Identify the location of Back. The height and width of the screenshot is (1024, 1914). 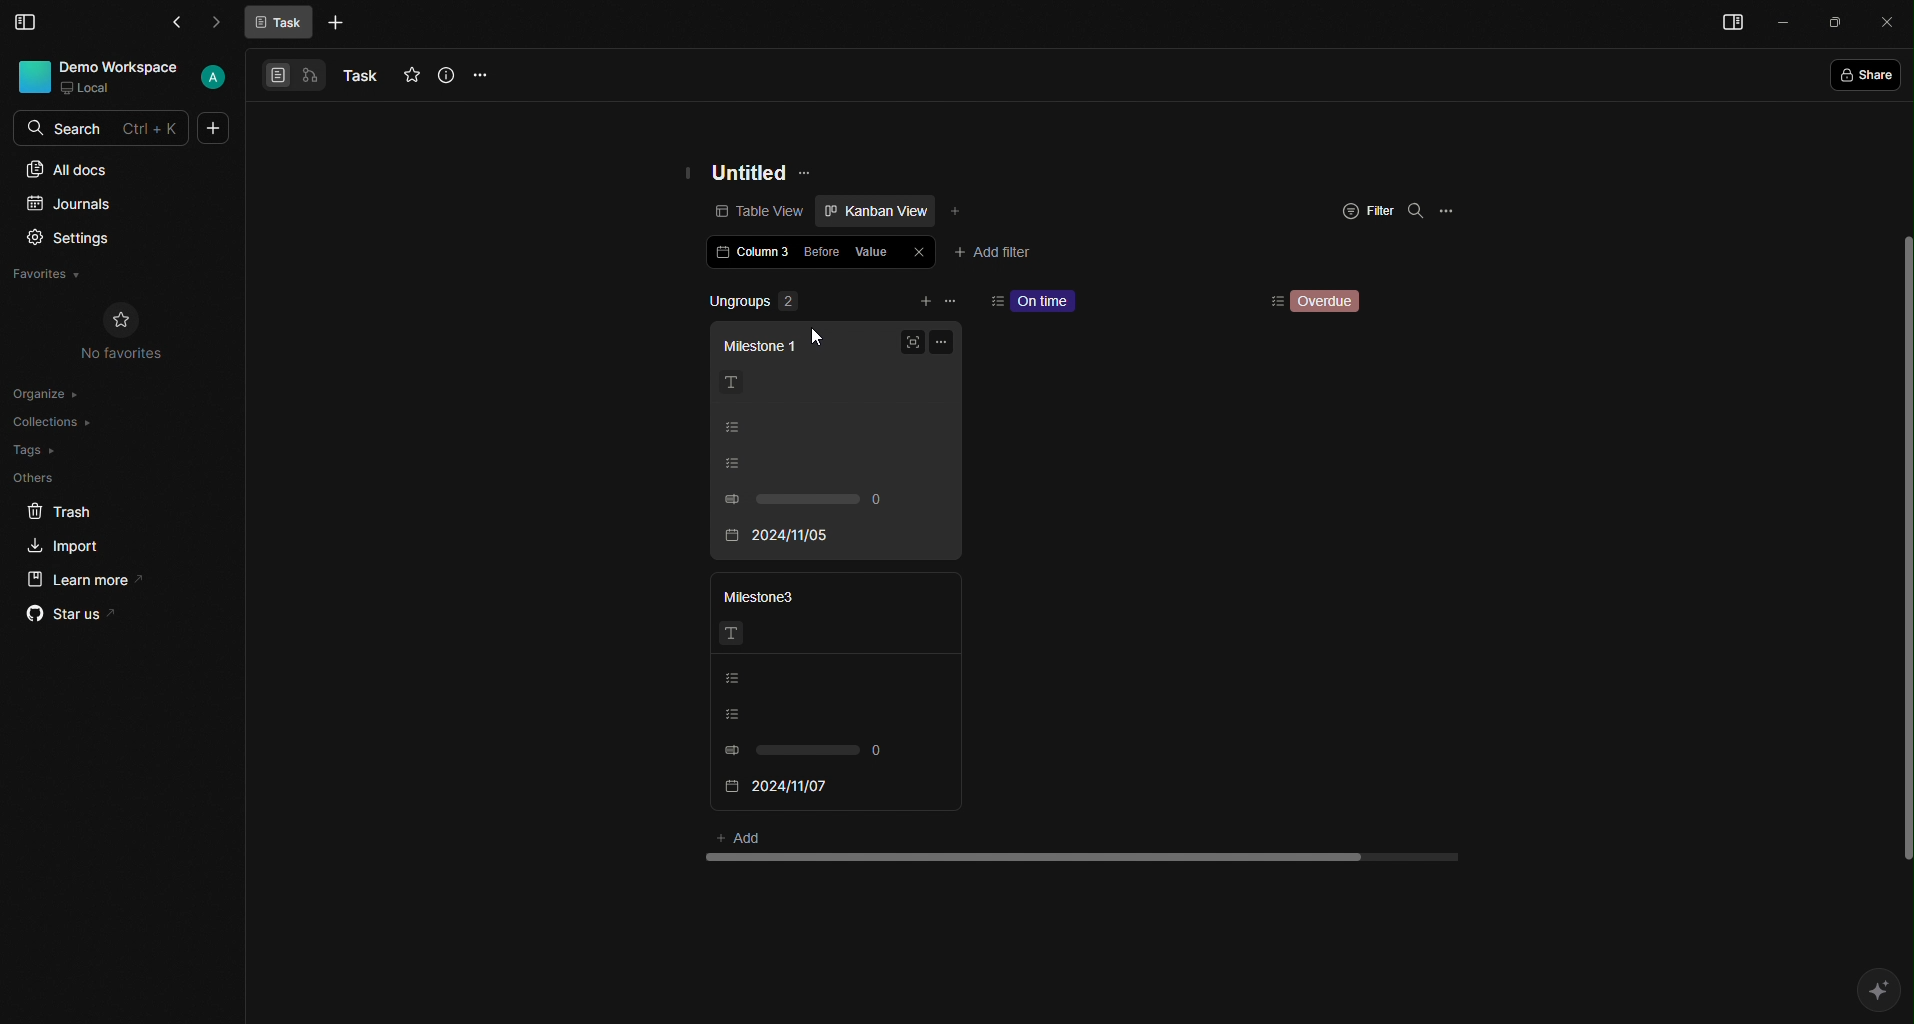
(183, 21).